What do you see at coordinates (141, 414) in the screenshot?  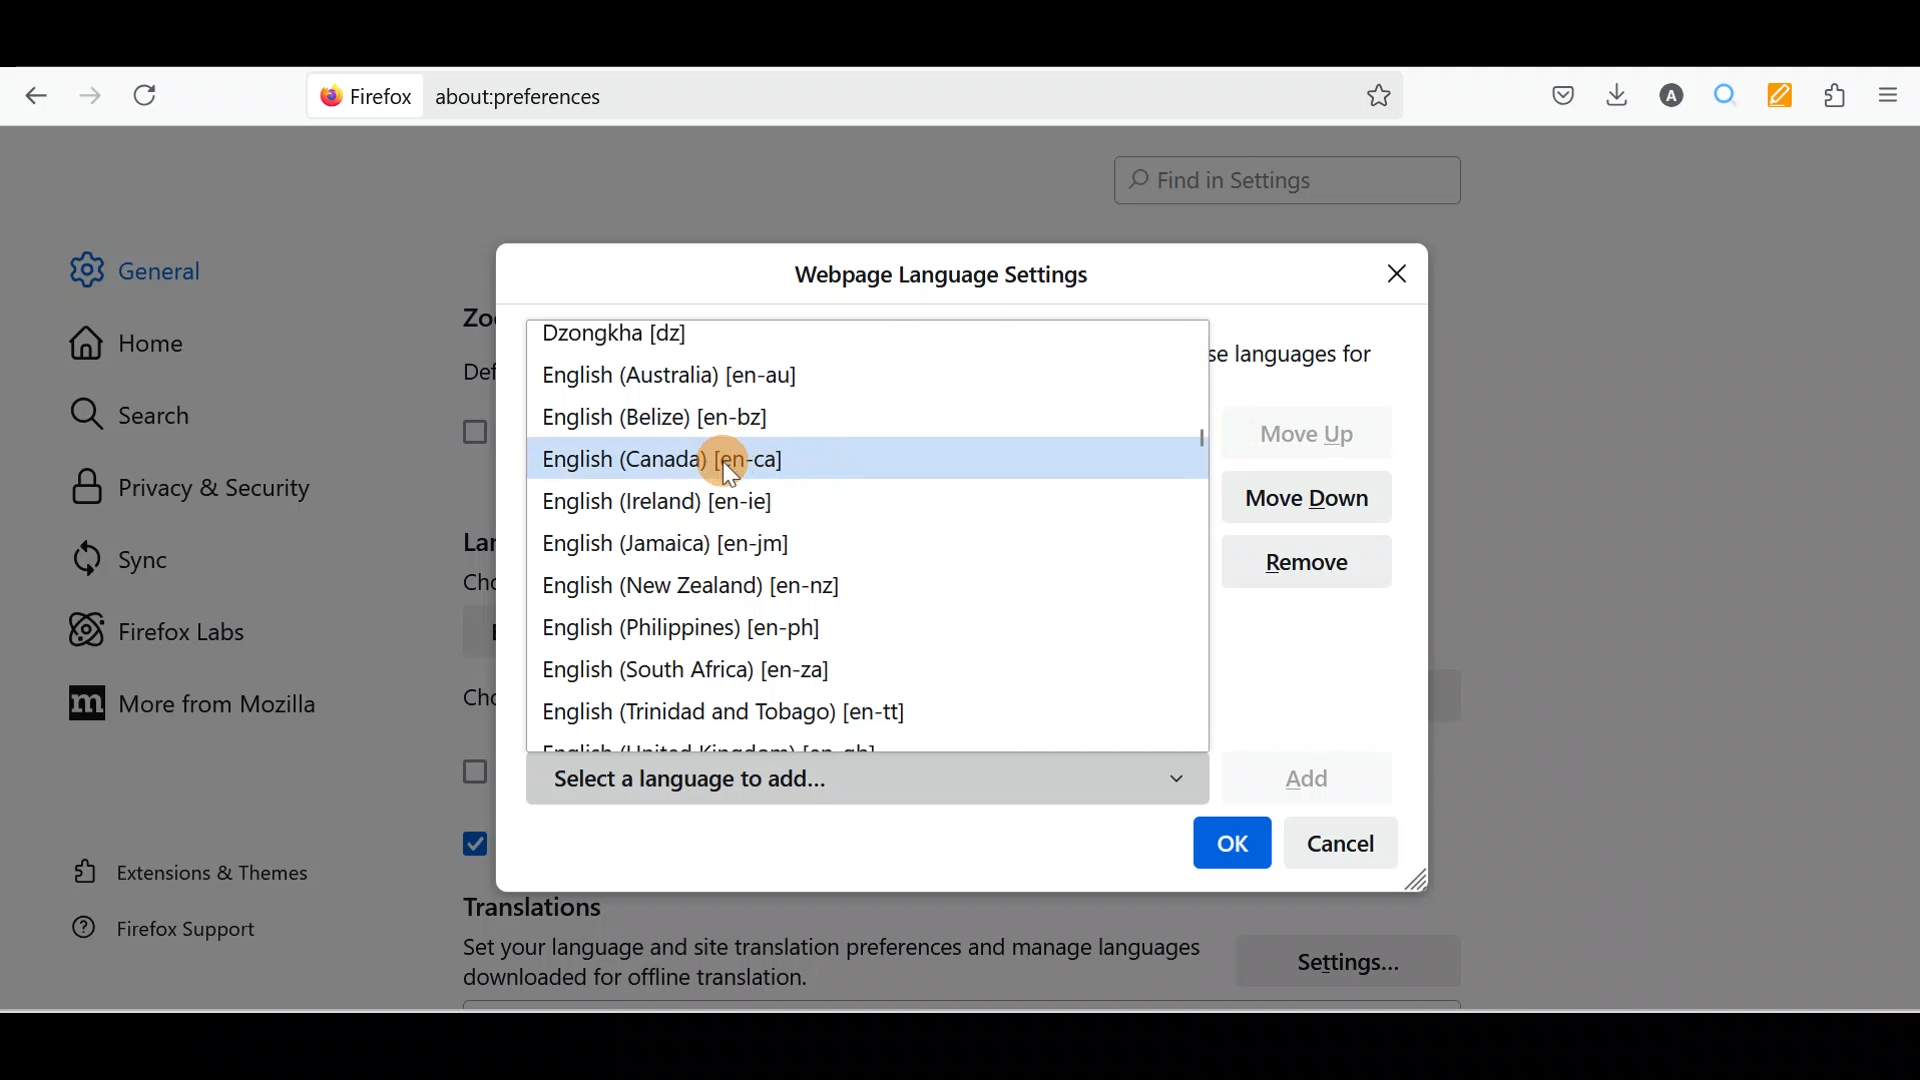 I see `Search` at bounding box center [141, 414].